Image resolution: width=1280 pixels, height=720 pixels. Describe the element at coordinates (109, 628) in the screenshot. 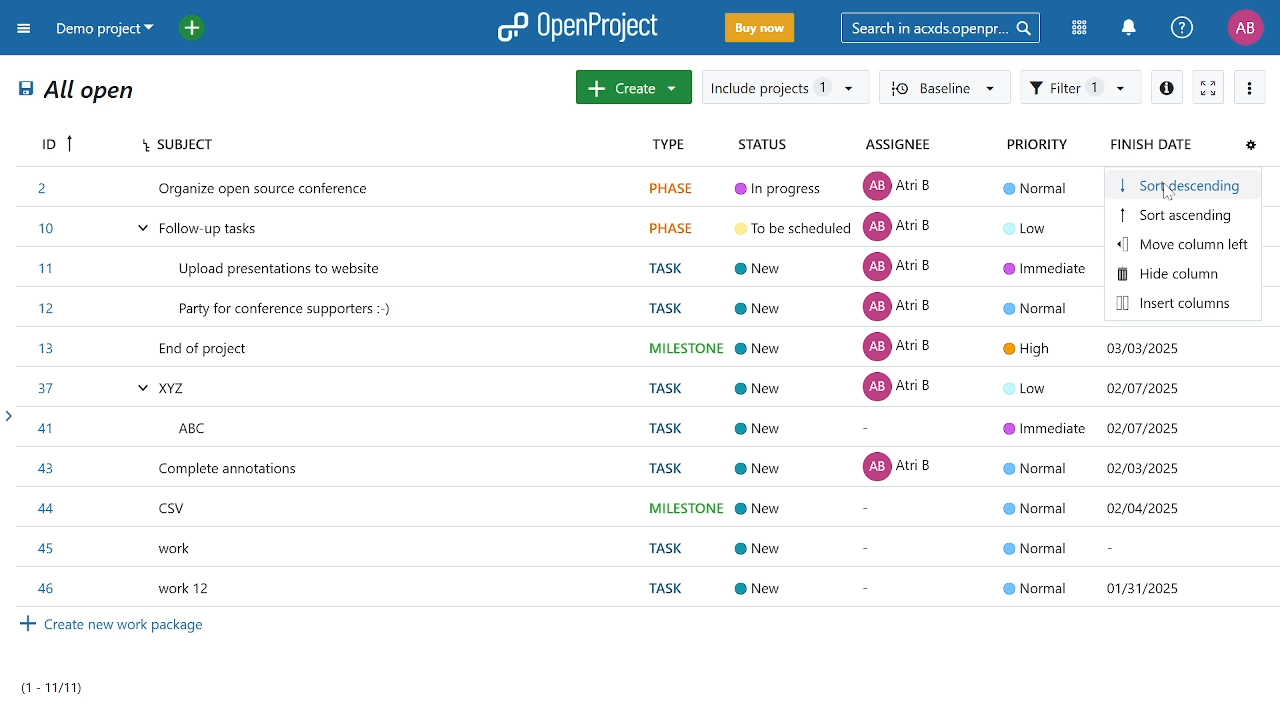

I see `Create new work packages` at that location.